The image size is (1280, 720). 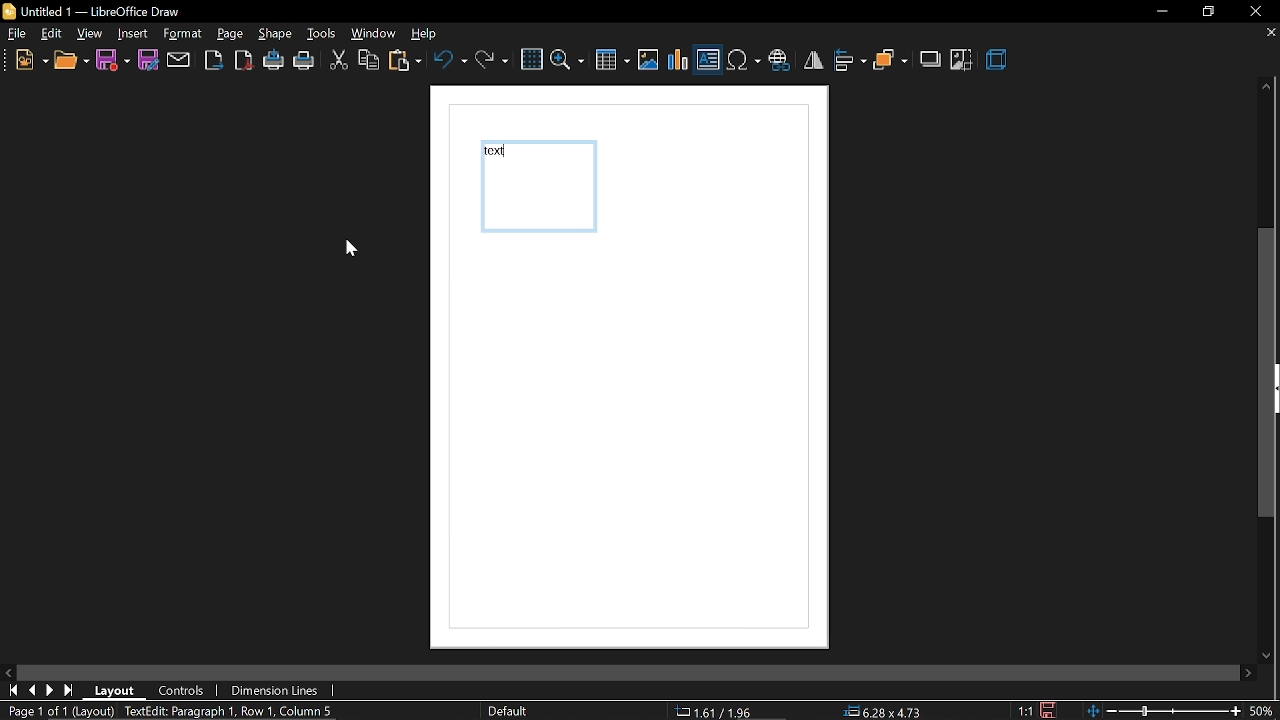 What do you see at coordinates (1265, 33) in the screenshot?
I see `close current tab` at bounding box center [1265, 33].